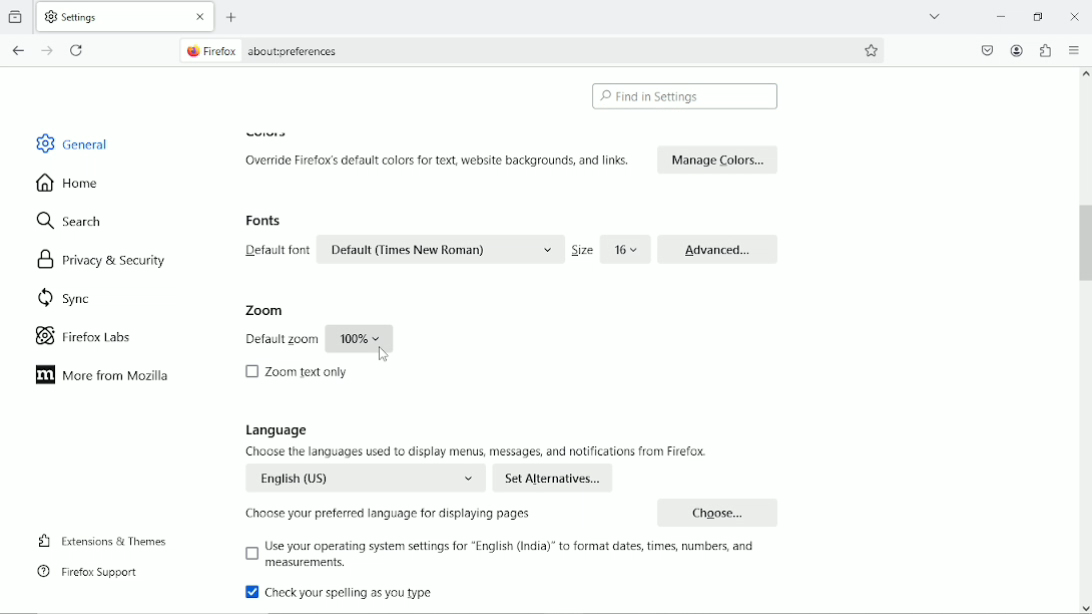  Describe the element at coordinates (266, 221) in the screenshot. I see `Fonts` at that location.